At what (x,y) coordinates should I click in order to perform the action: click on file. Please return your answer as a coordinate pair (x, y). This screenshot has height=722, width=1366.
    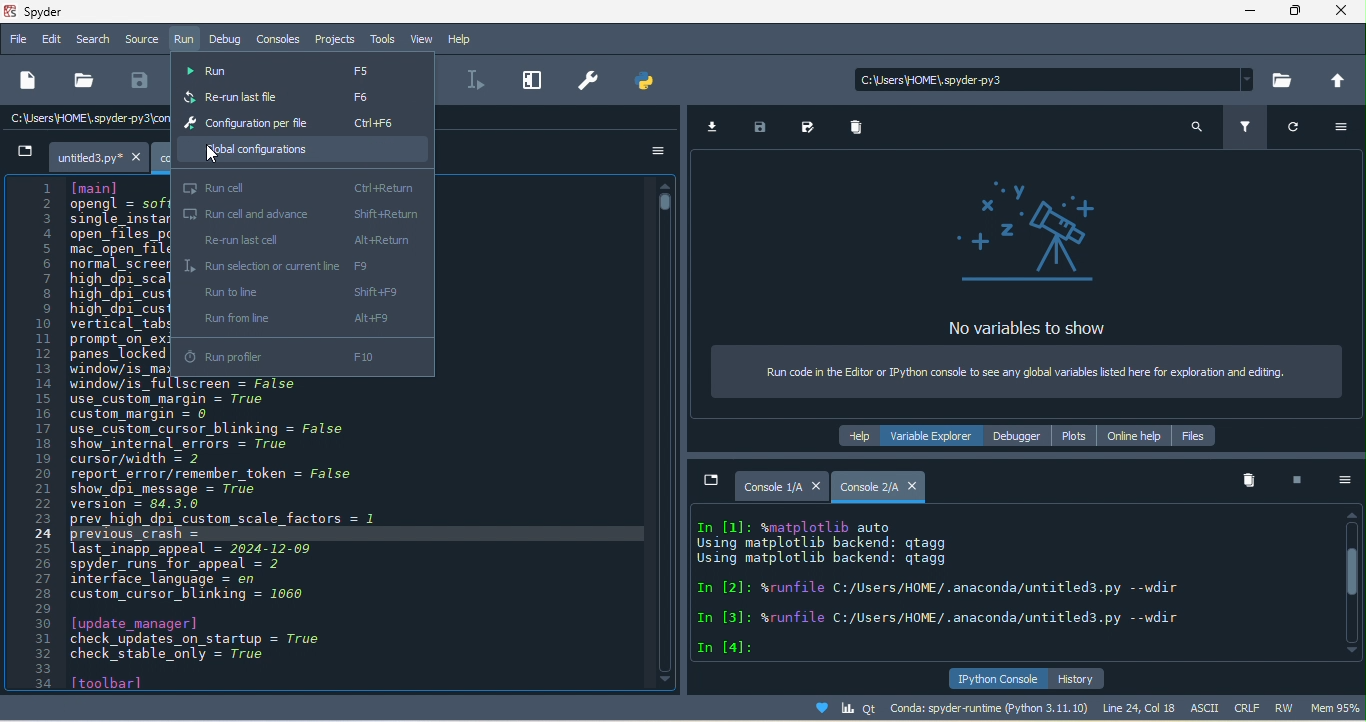
    Looking at the image, I should click on (18, 40).